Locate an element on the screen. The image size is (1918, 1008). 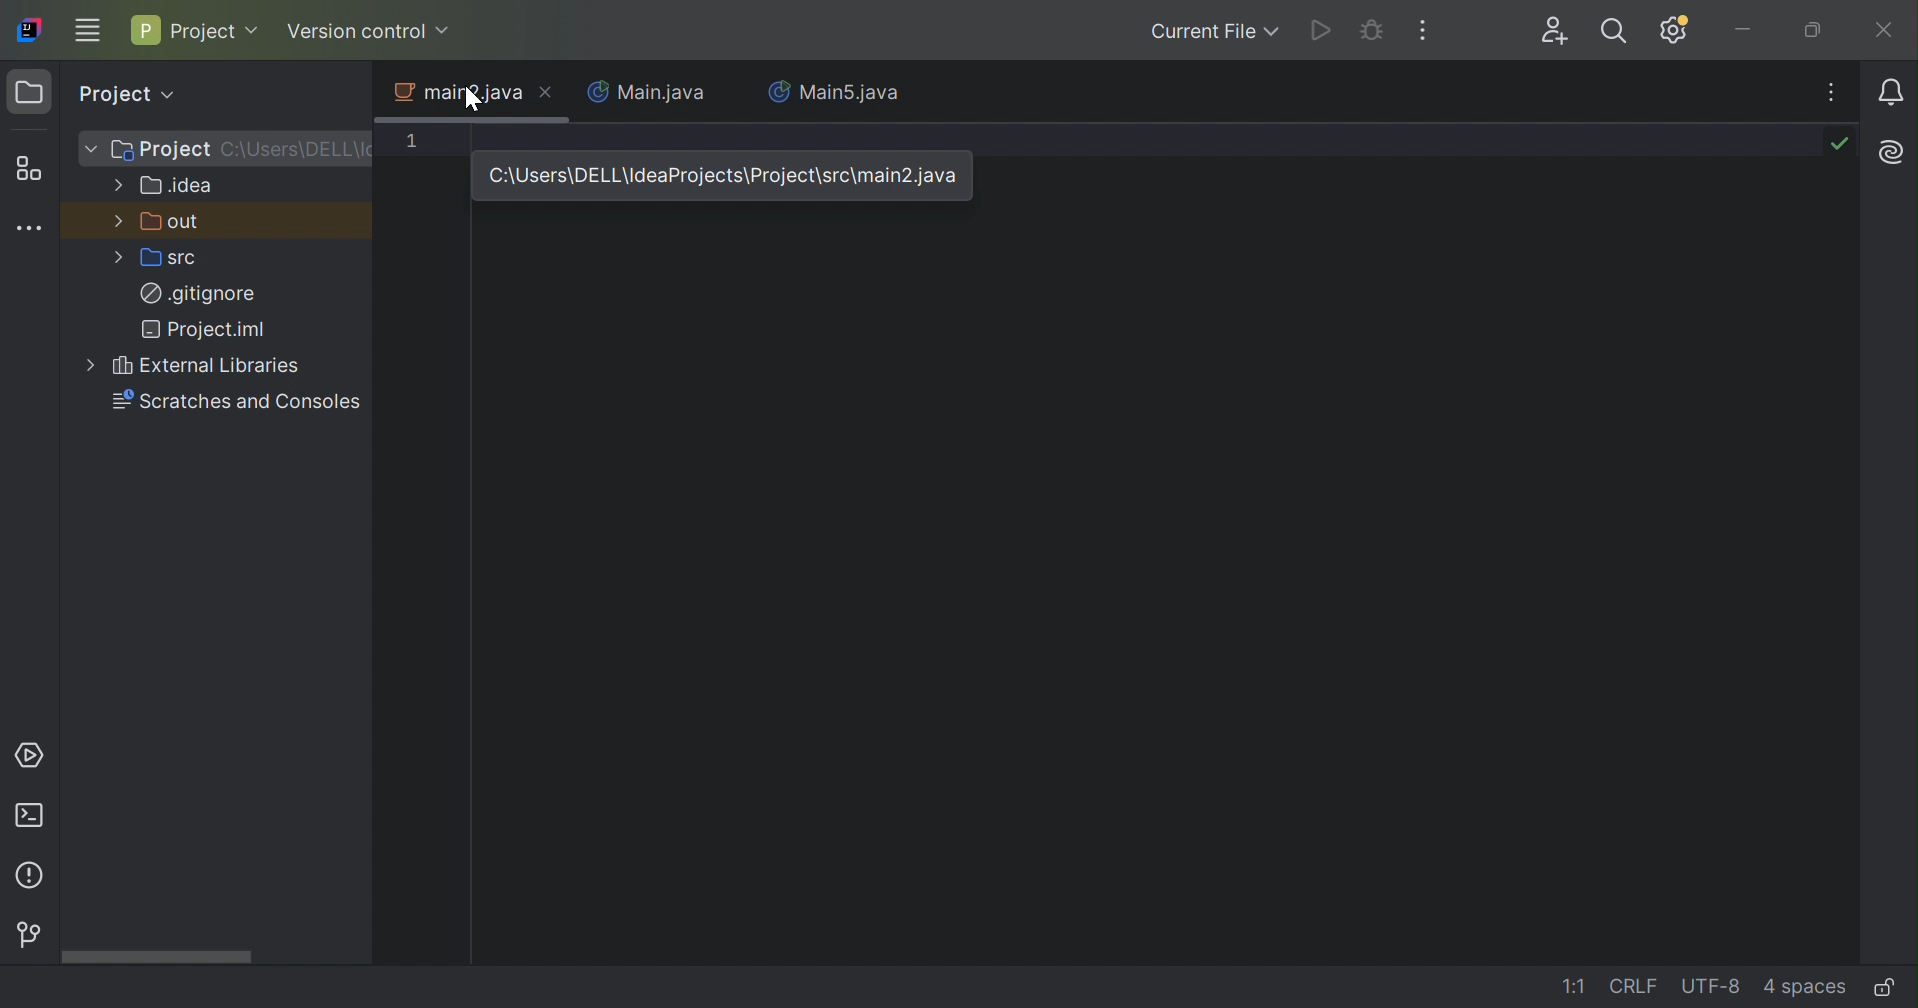
Close is located at coordinates (1880, 32).